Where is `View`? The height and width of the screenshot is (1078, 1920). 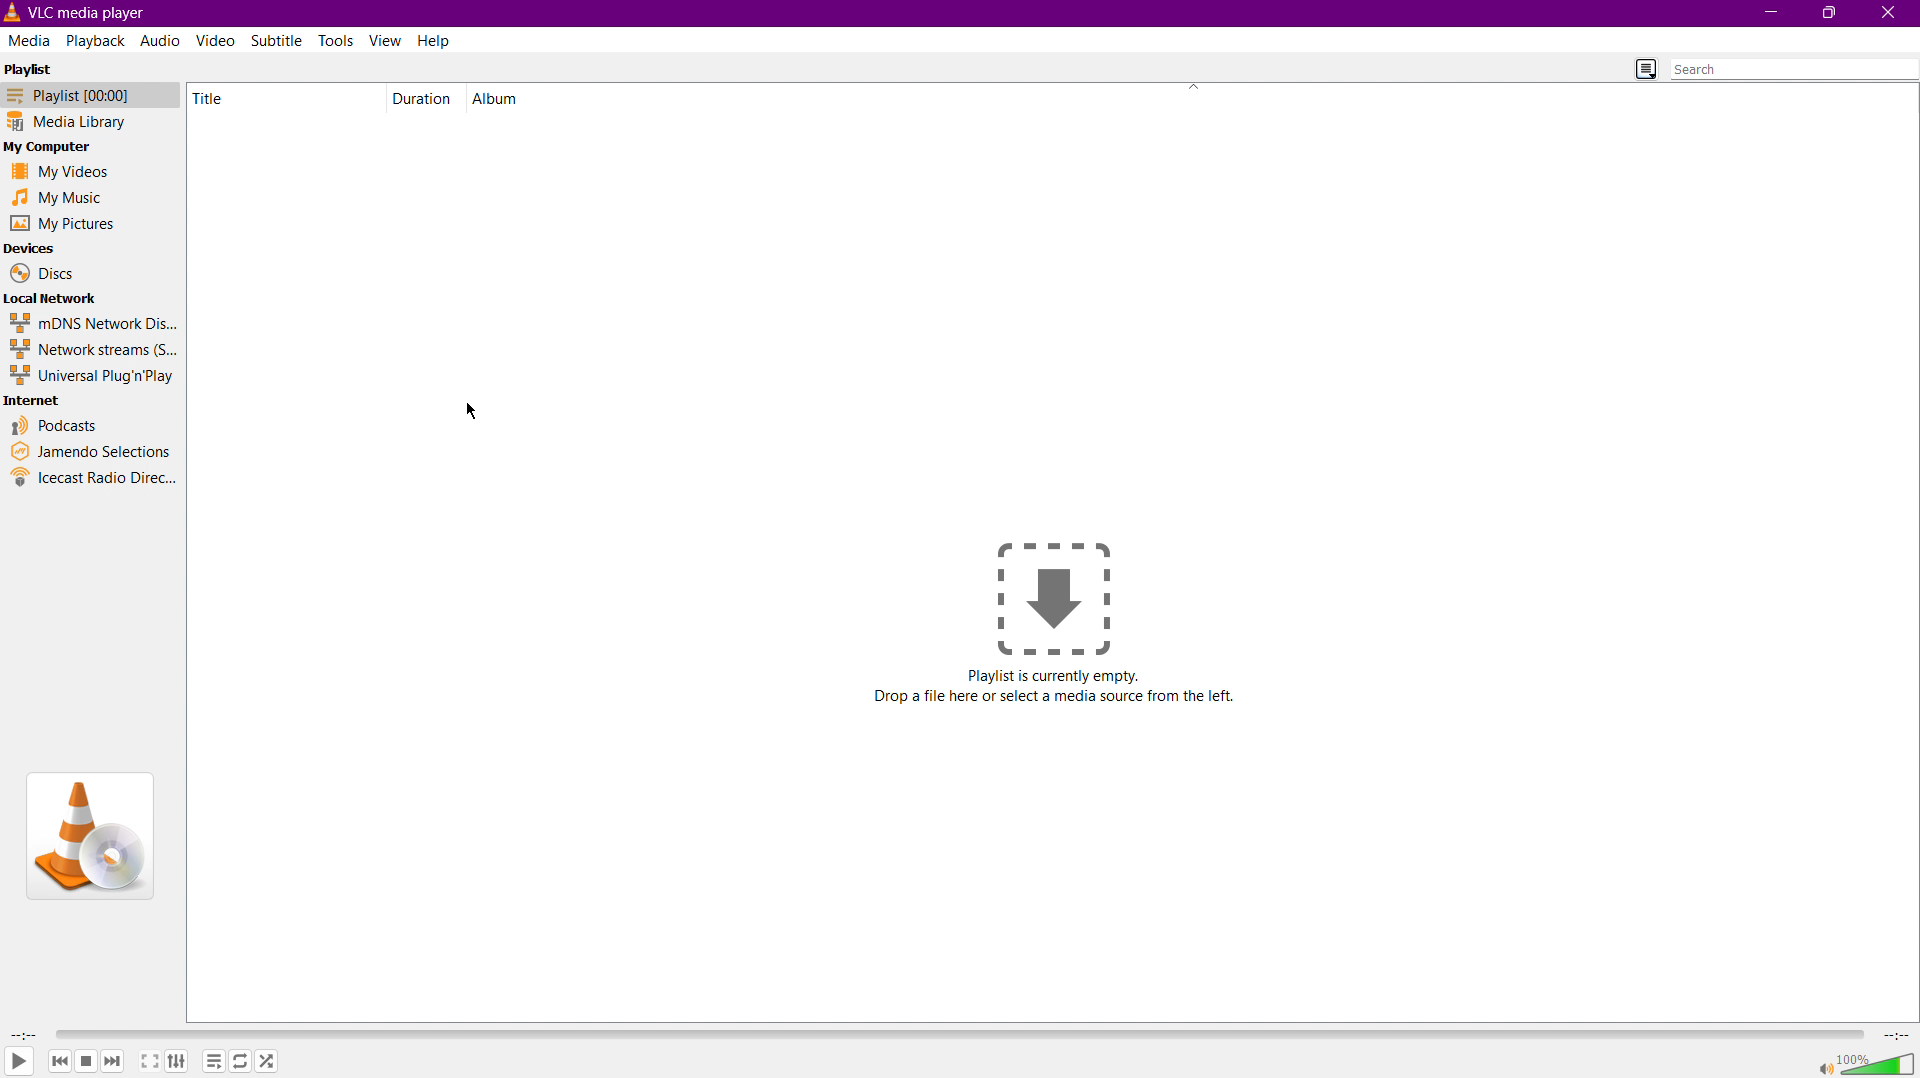
View is located at coordinates (387, 41).